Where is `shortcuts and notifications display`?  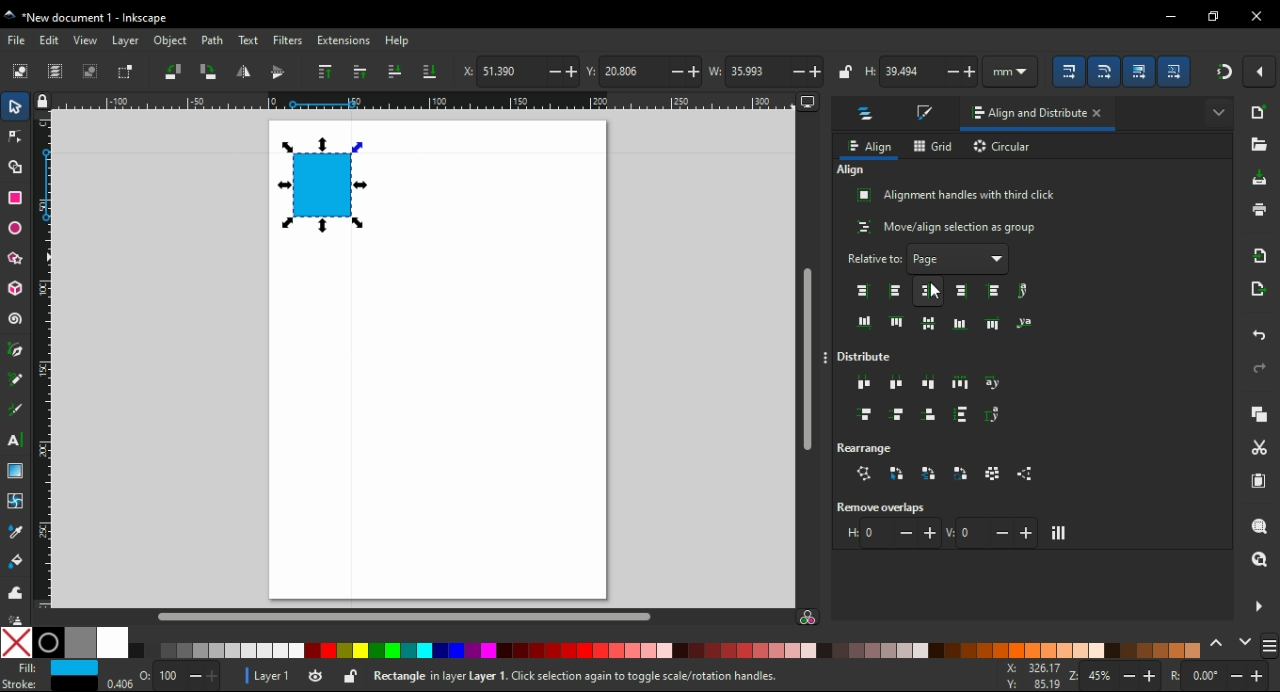
shortcuts and notifications display is located at coordinates (636, 677).